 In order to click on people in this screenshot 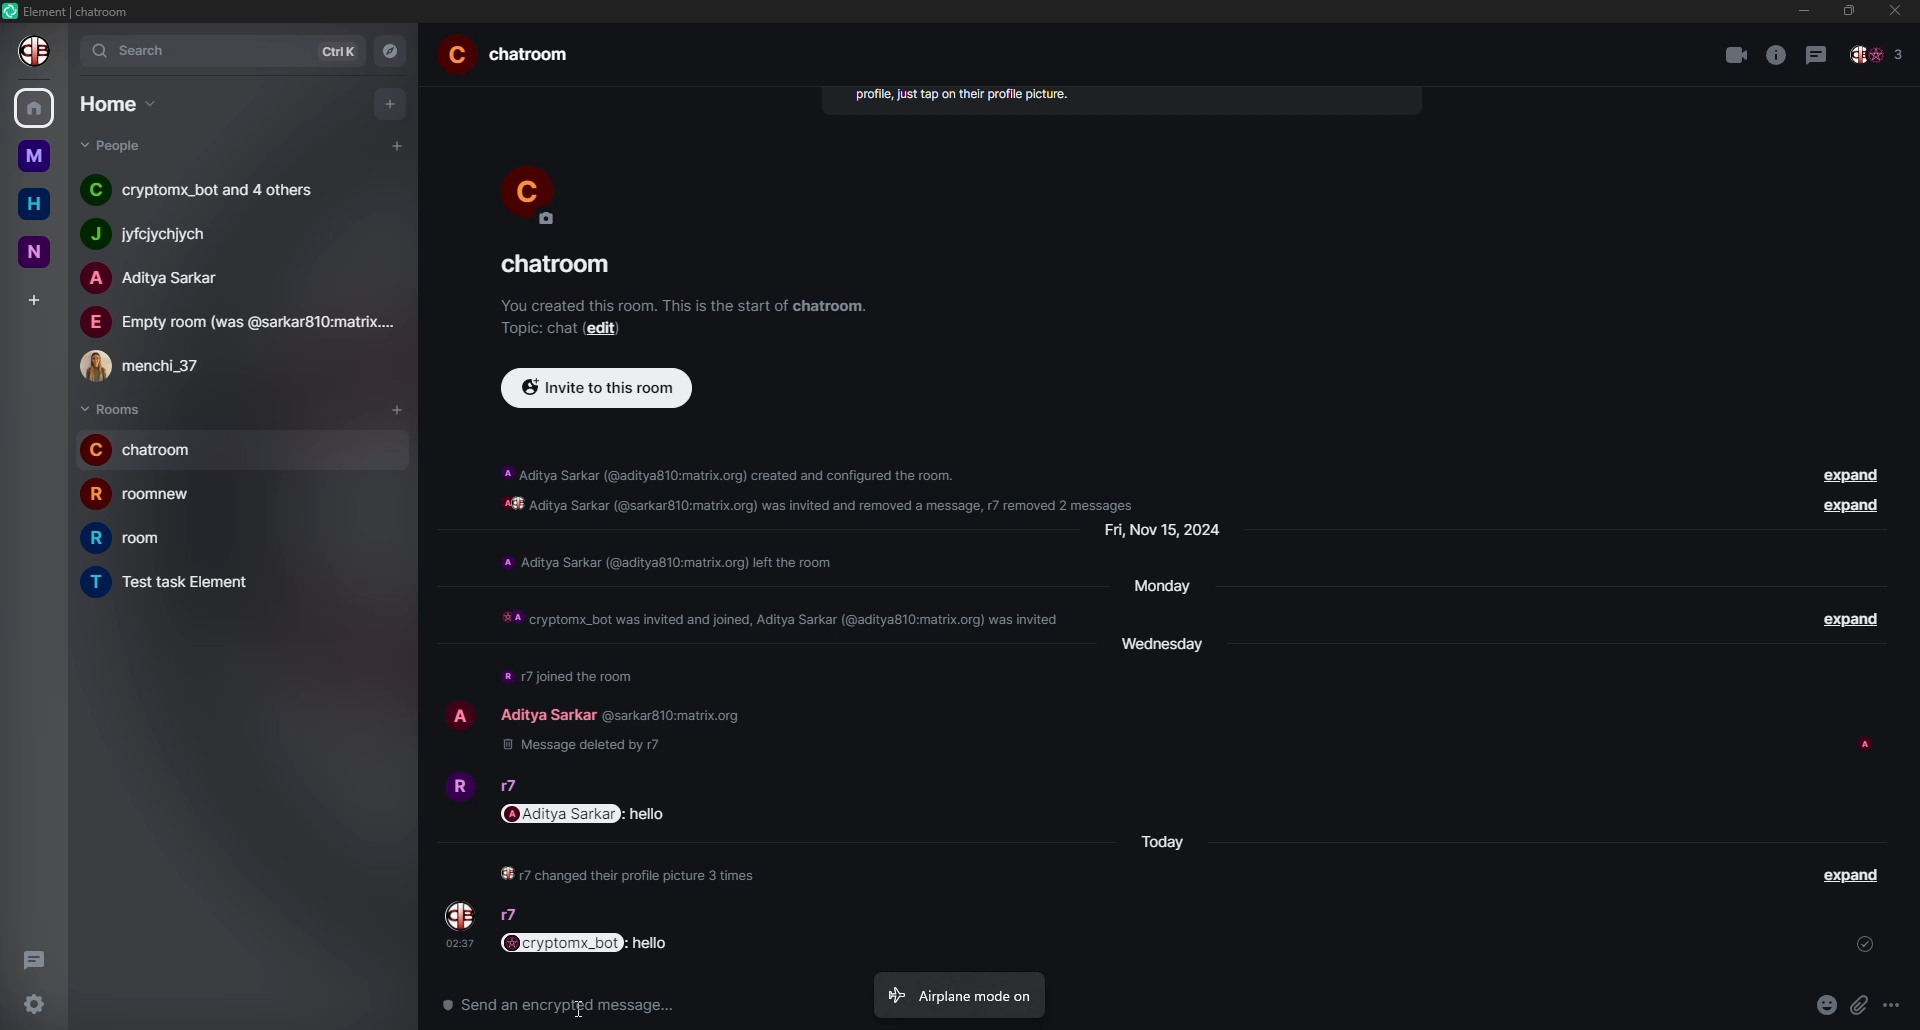, I will do `click(211, 191)`.